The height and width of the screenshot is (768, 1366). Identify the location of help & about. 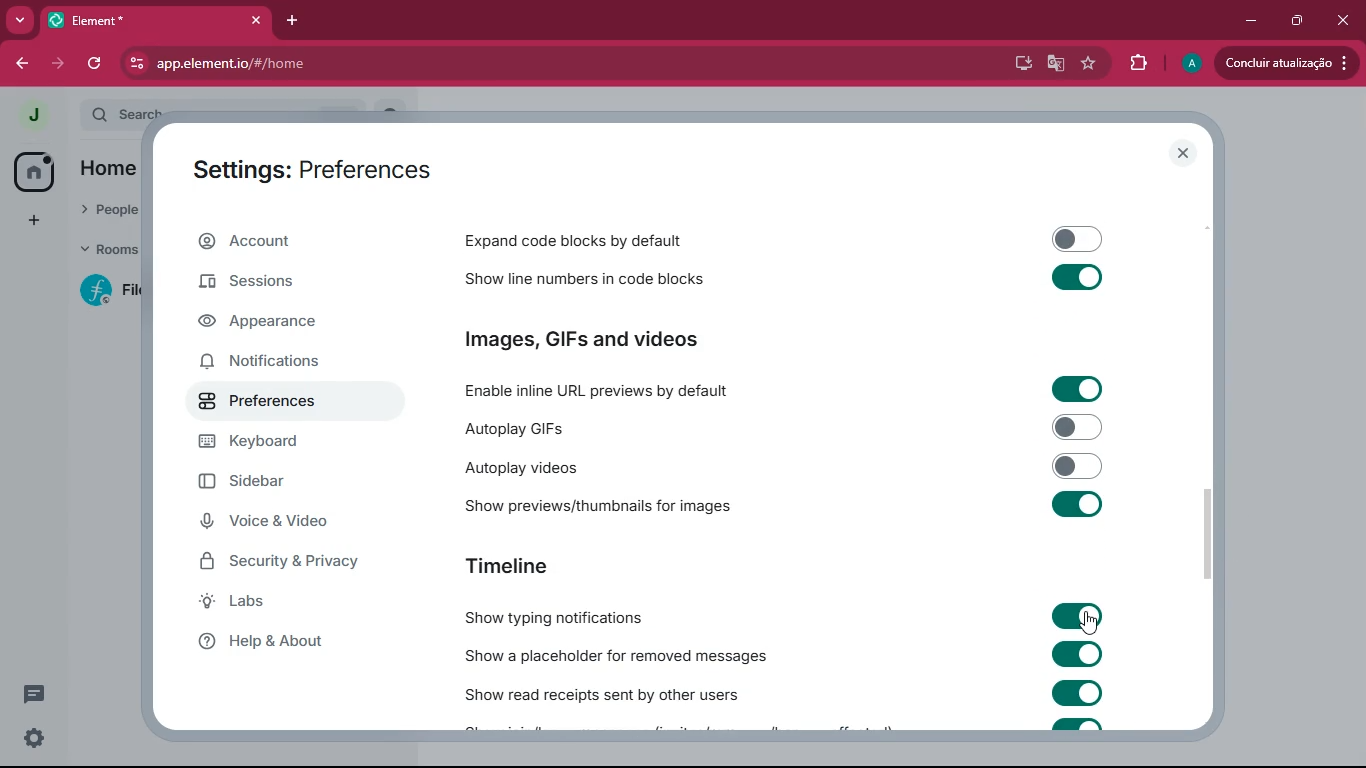
(284, 642).